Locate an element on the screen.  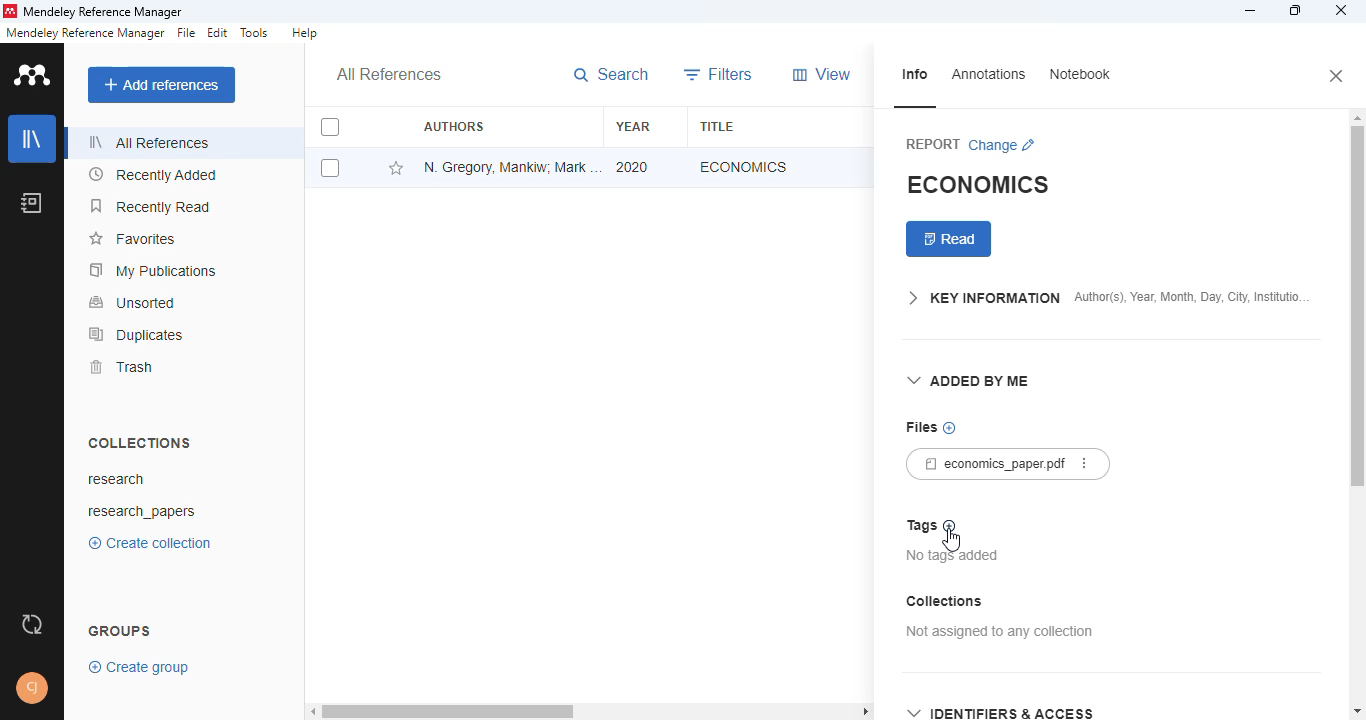
change is located at coordinates (1002, 146).